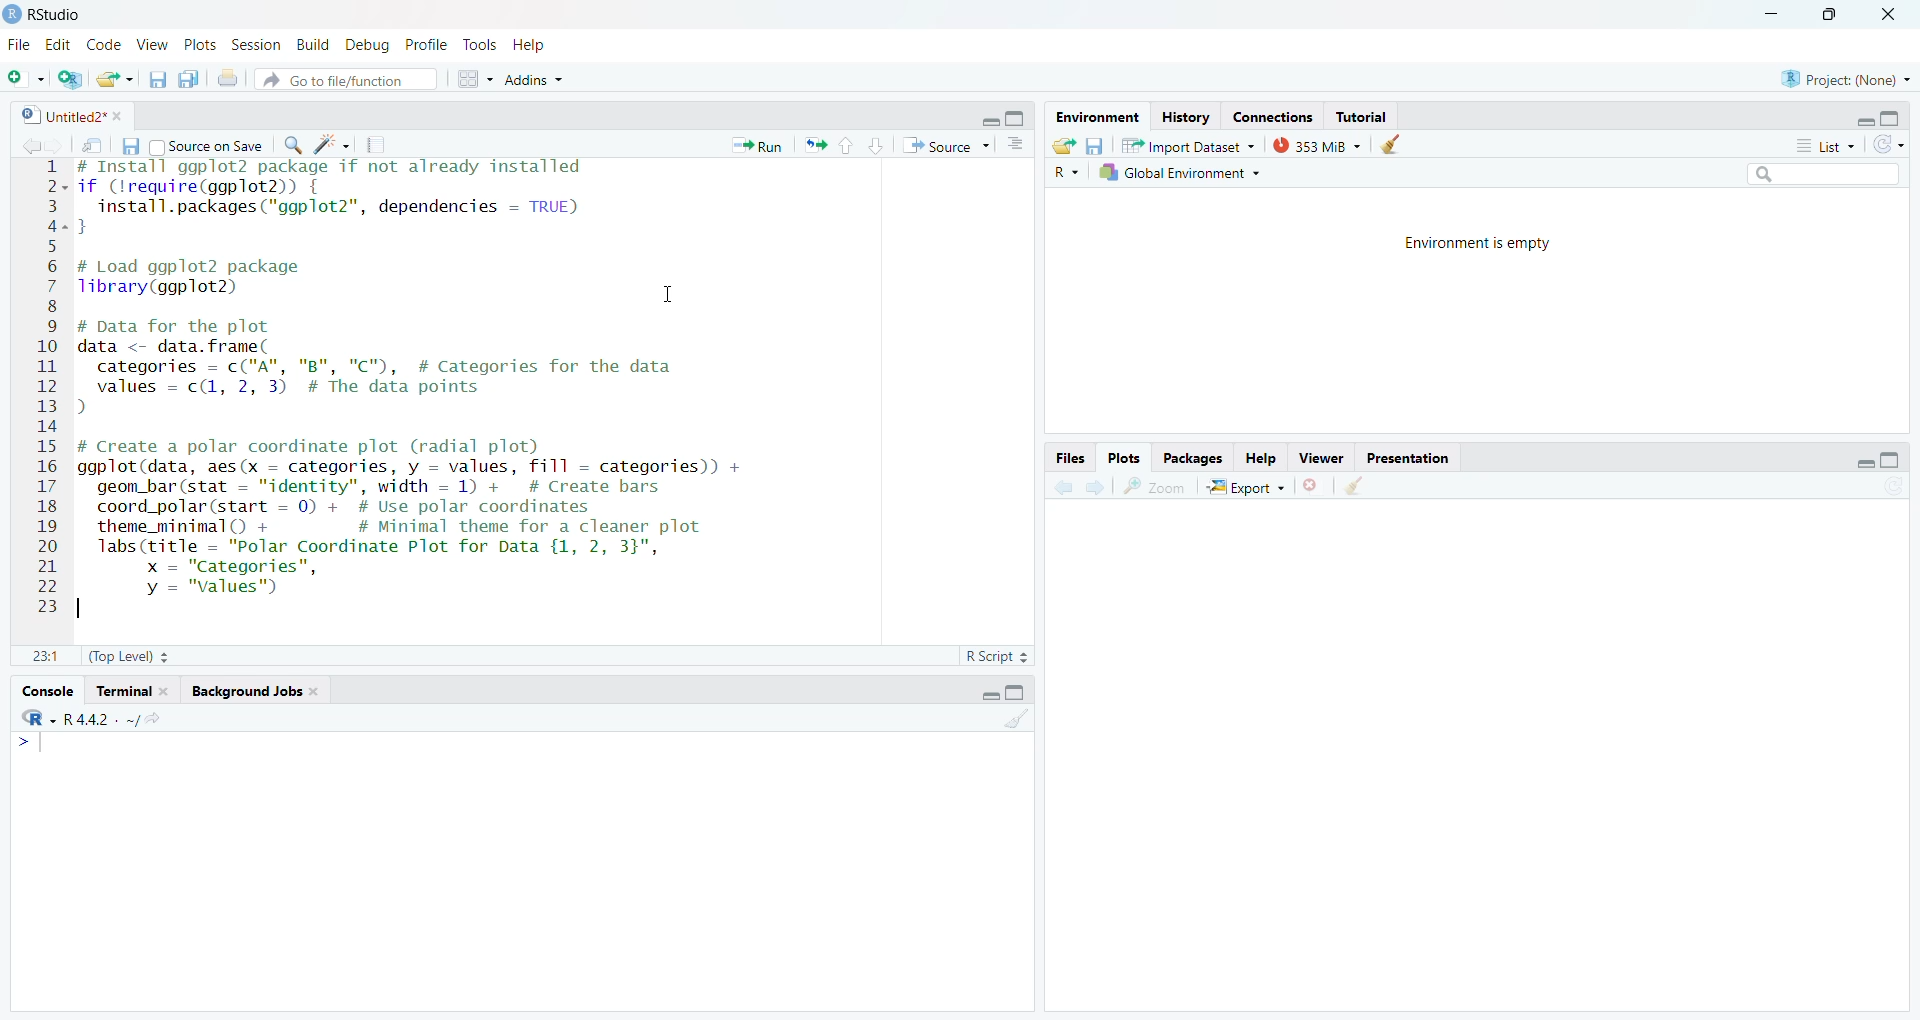 This screenshot has height=1020, width=1920. I want to click on open an existing file, so click(116, 79).